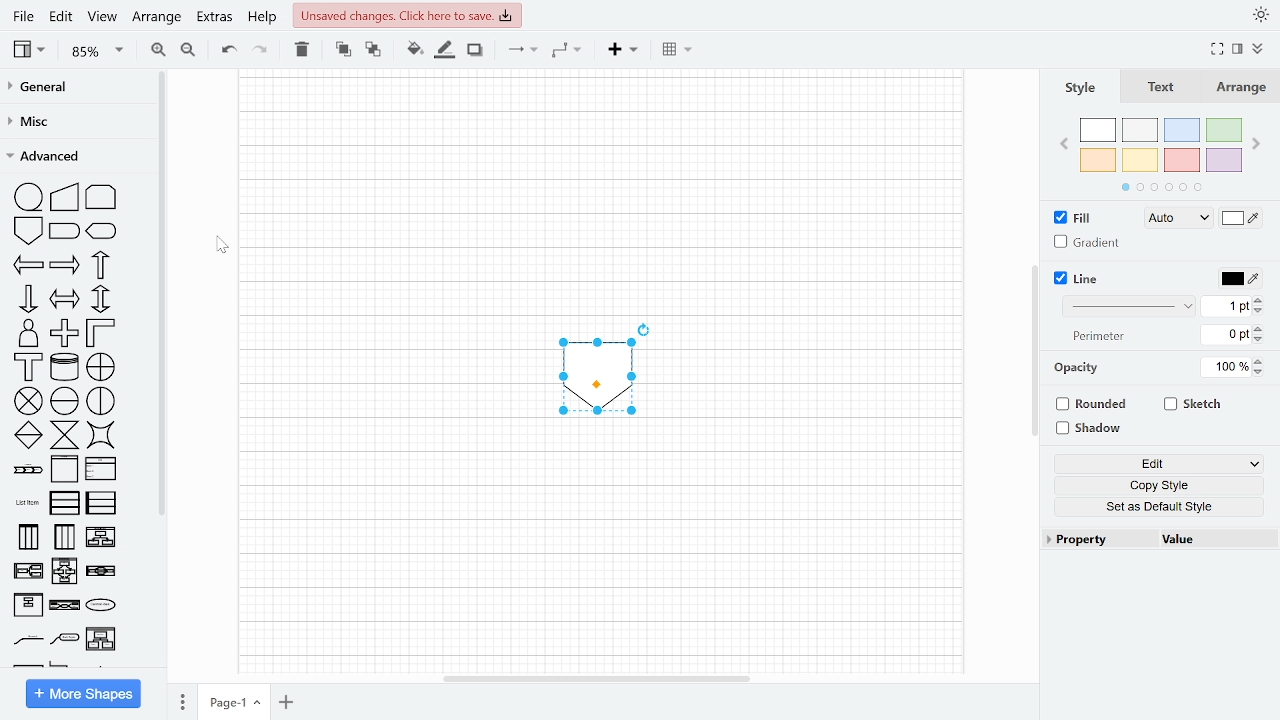 This screenshot has width=1280, height=720. What do you see at coordinates (64, 333) in the screenshot?
I see `cross` at bounding box center [64, 333].